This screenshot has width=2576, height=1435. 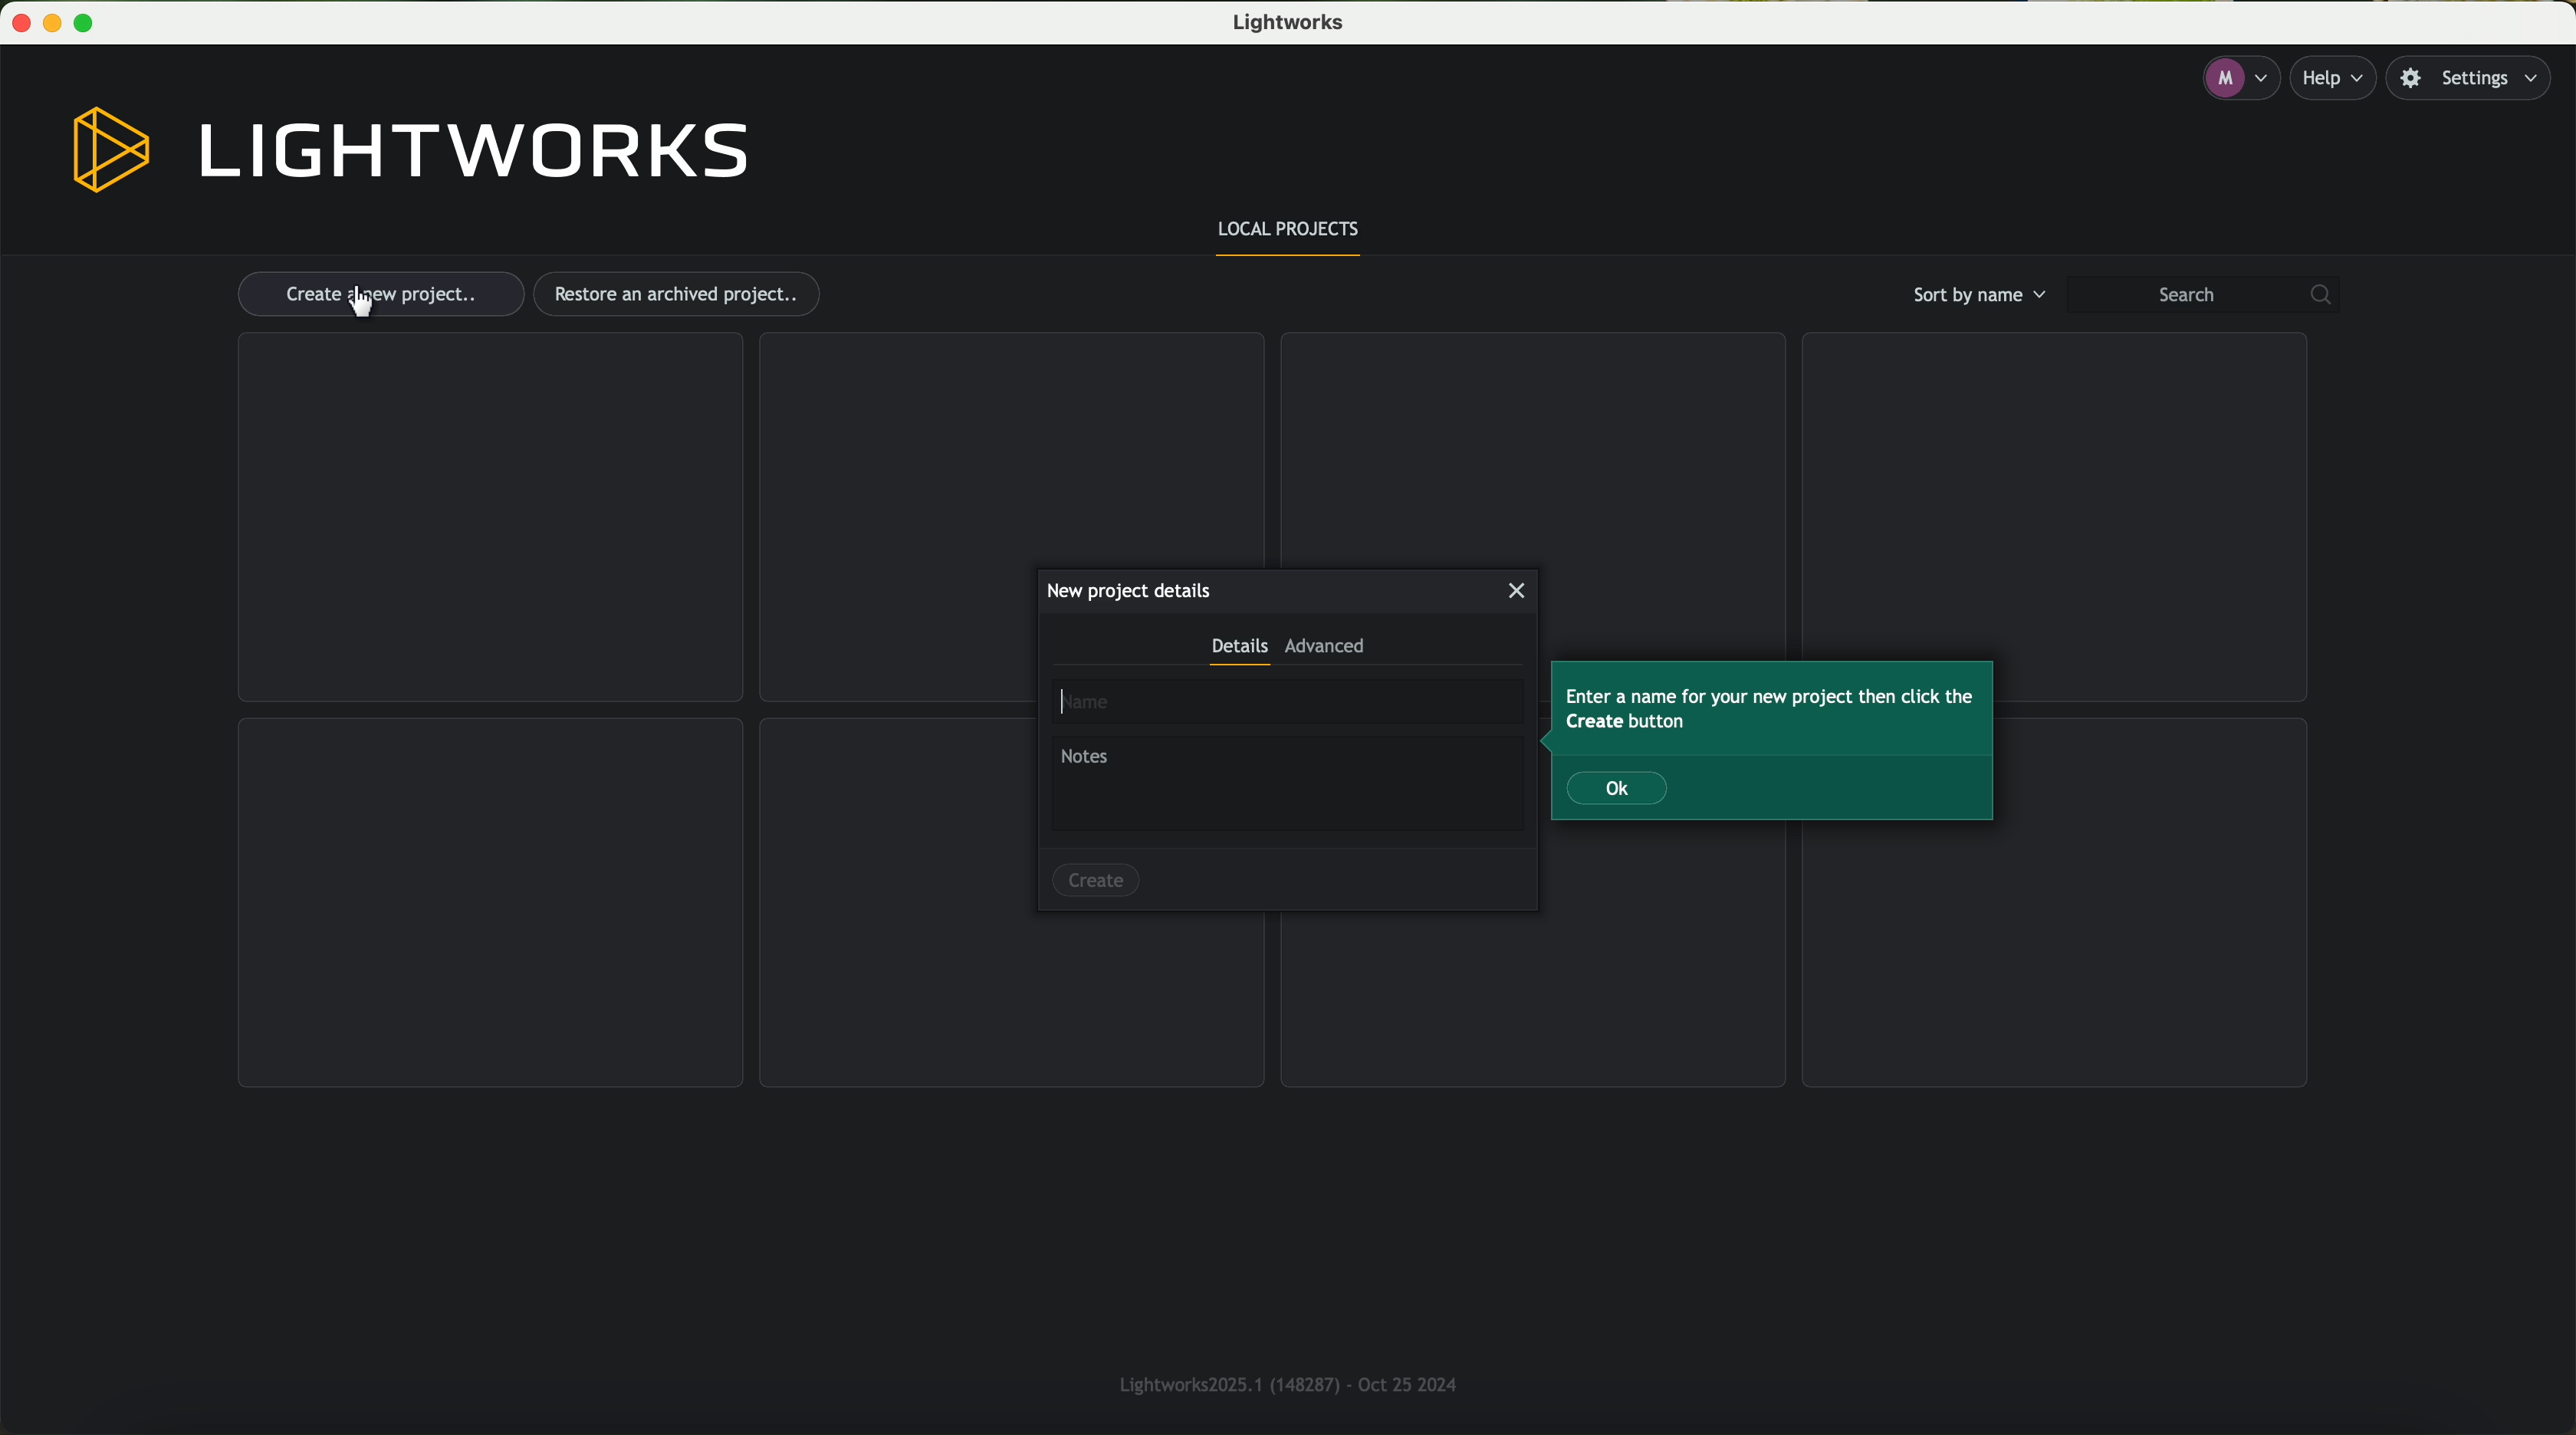 What do you see at coordinates (2212, 295) in the screenshot?
I see `search bar` at bounding box center [2212, 295].